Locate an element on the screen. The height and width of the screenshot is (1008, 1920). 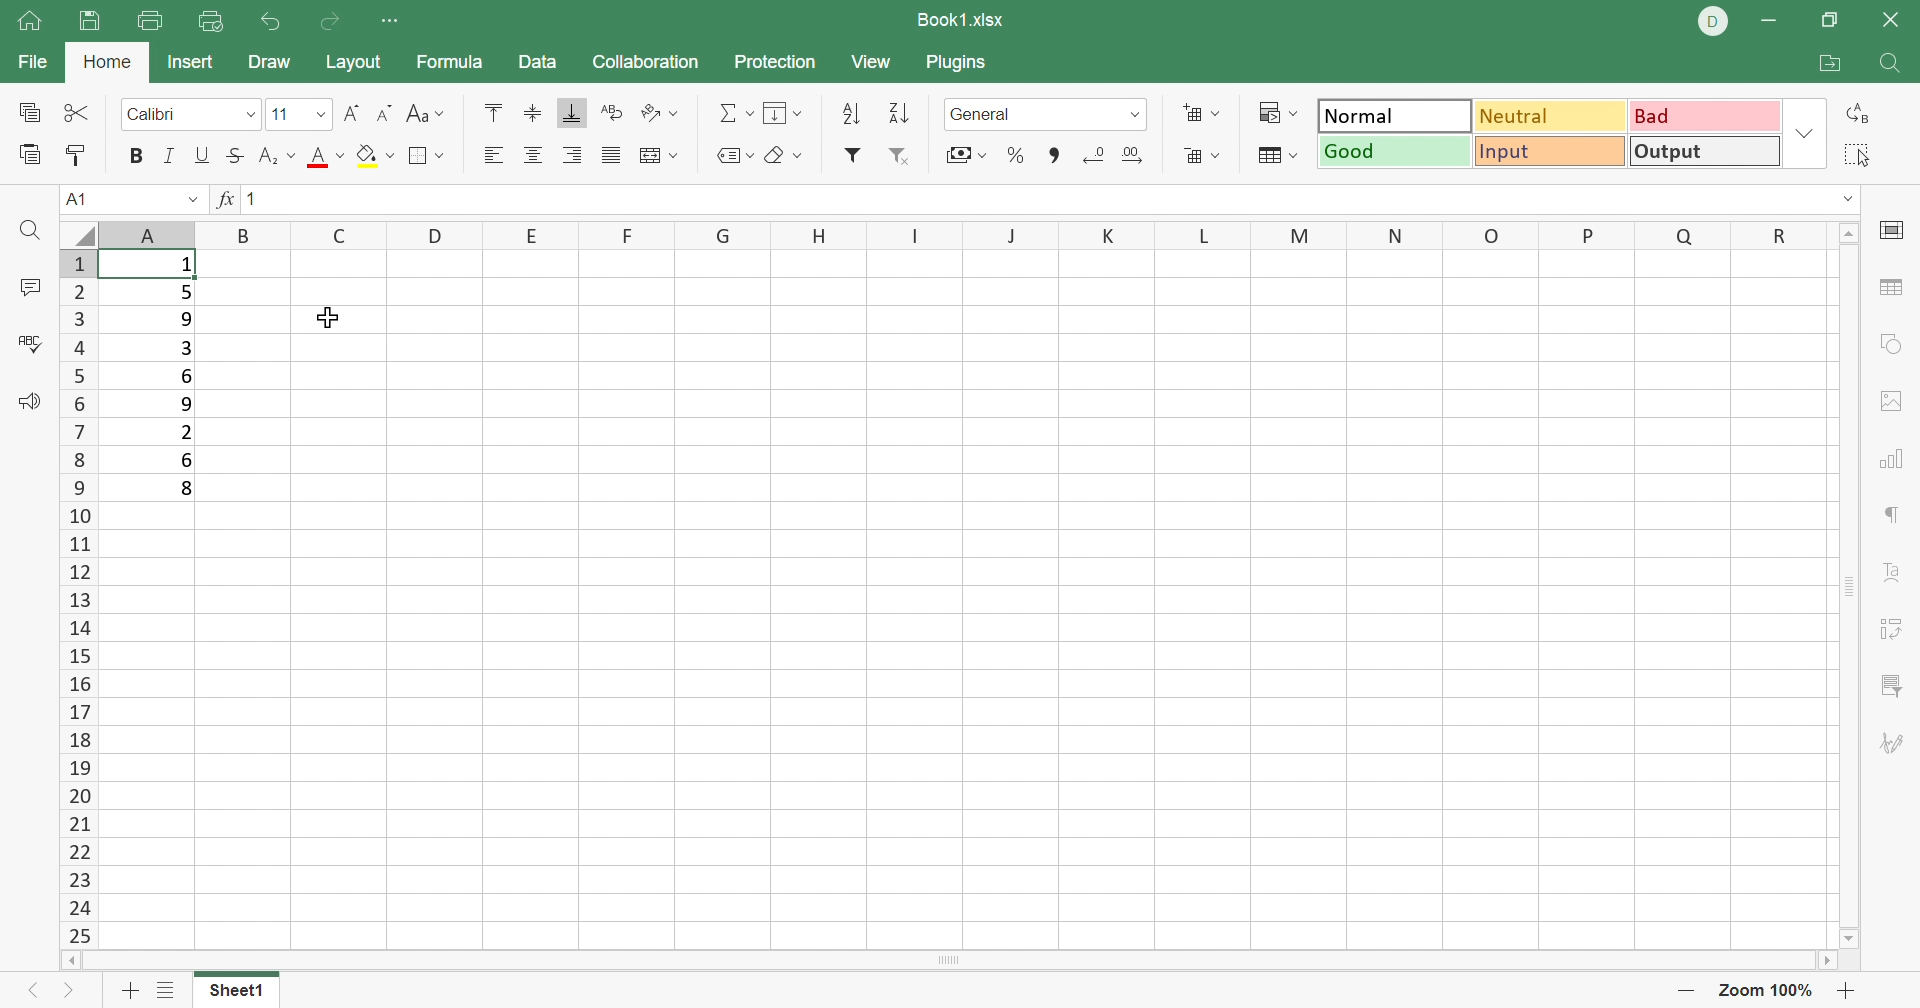
Formula is located at coordinates (451, 63).